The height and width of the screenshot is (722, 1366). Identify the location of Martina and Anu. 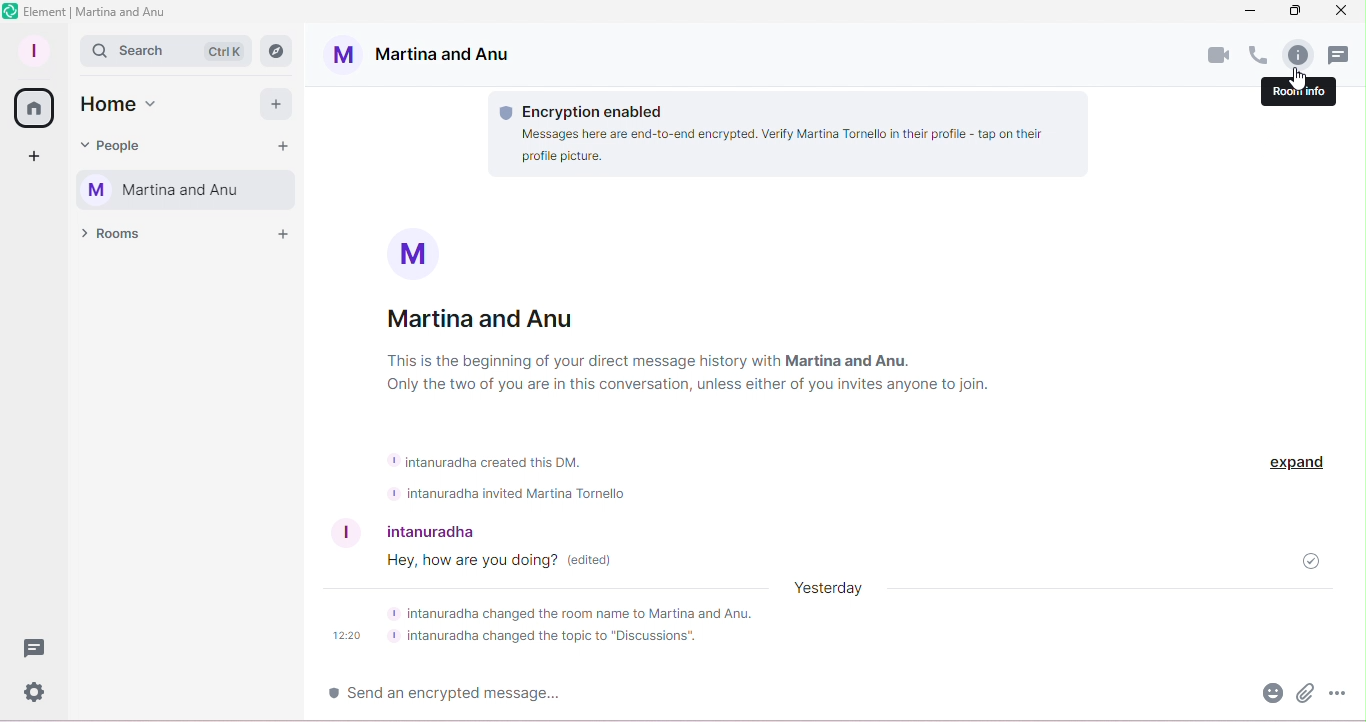
(485, 317).